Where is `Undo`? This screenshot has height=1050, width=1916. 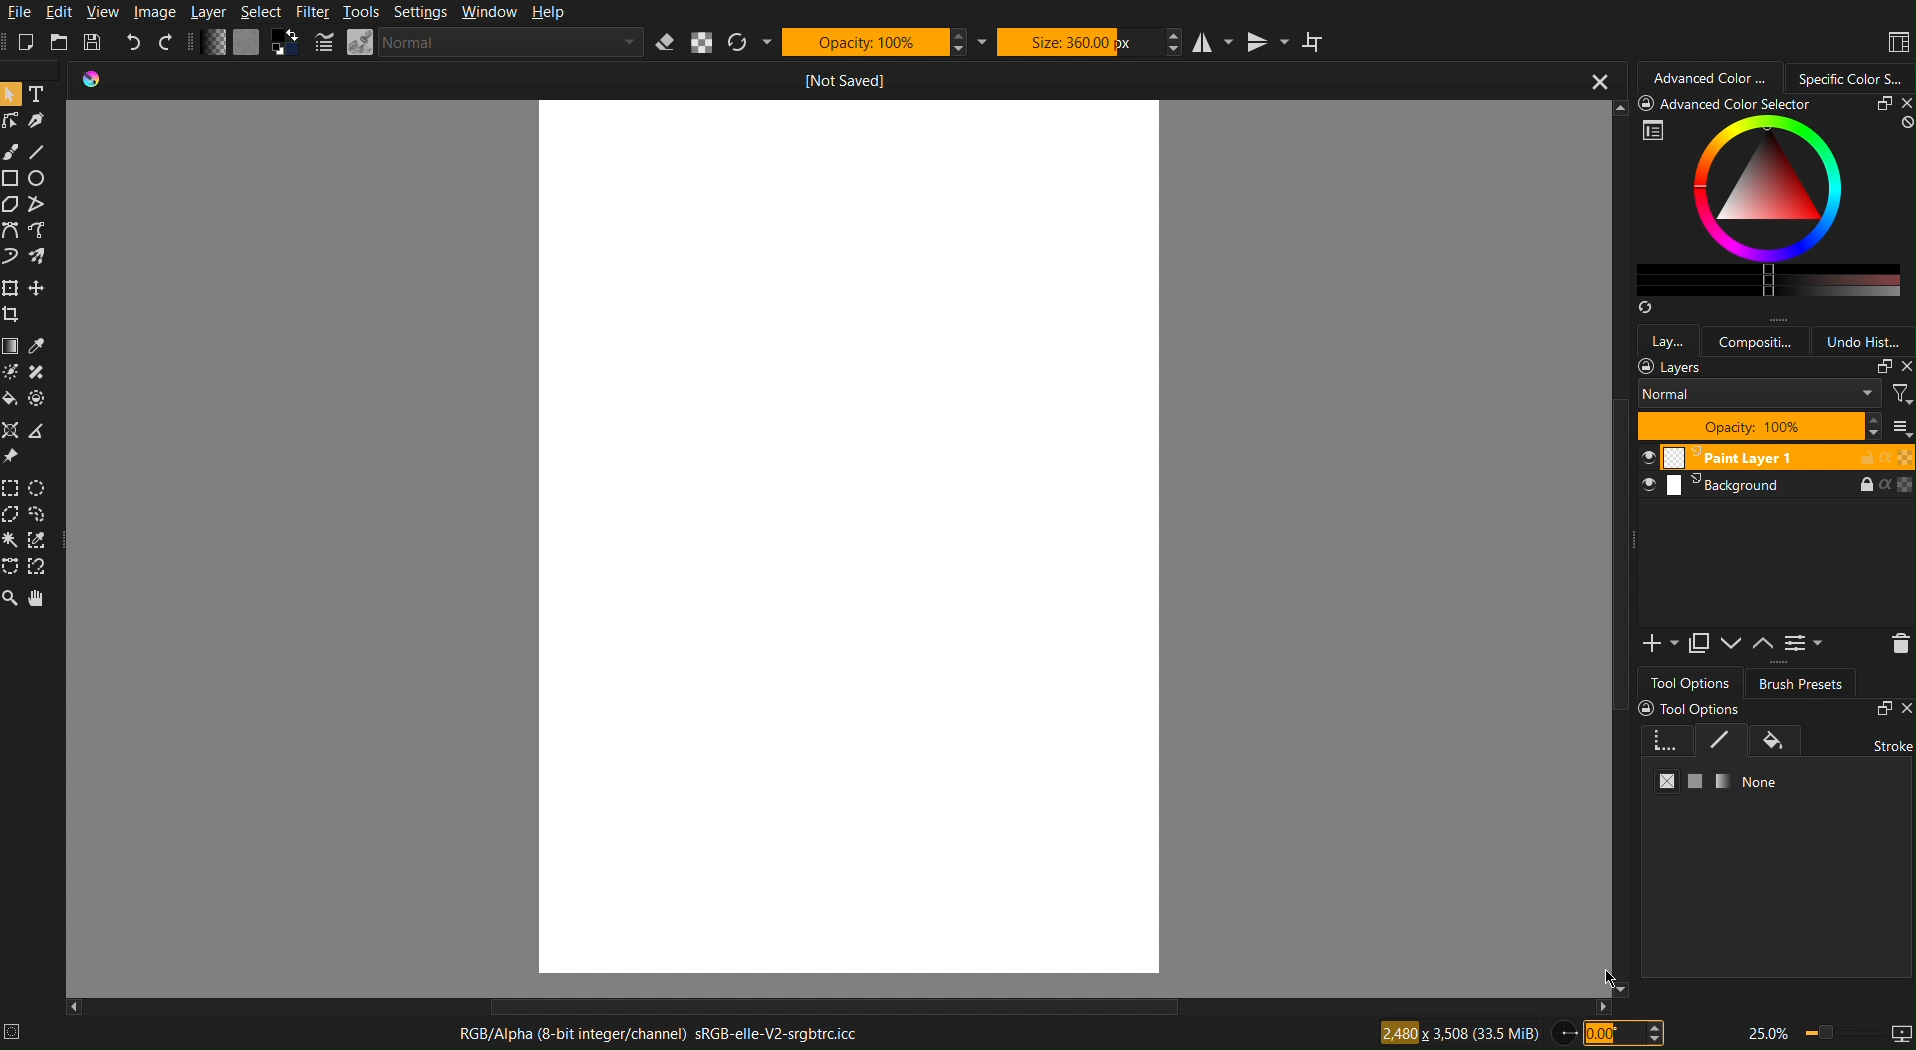
Undo is located at coordinates (133, 43).